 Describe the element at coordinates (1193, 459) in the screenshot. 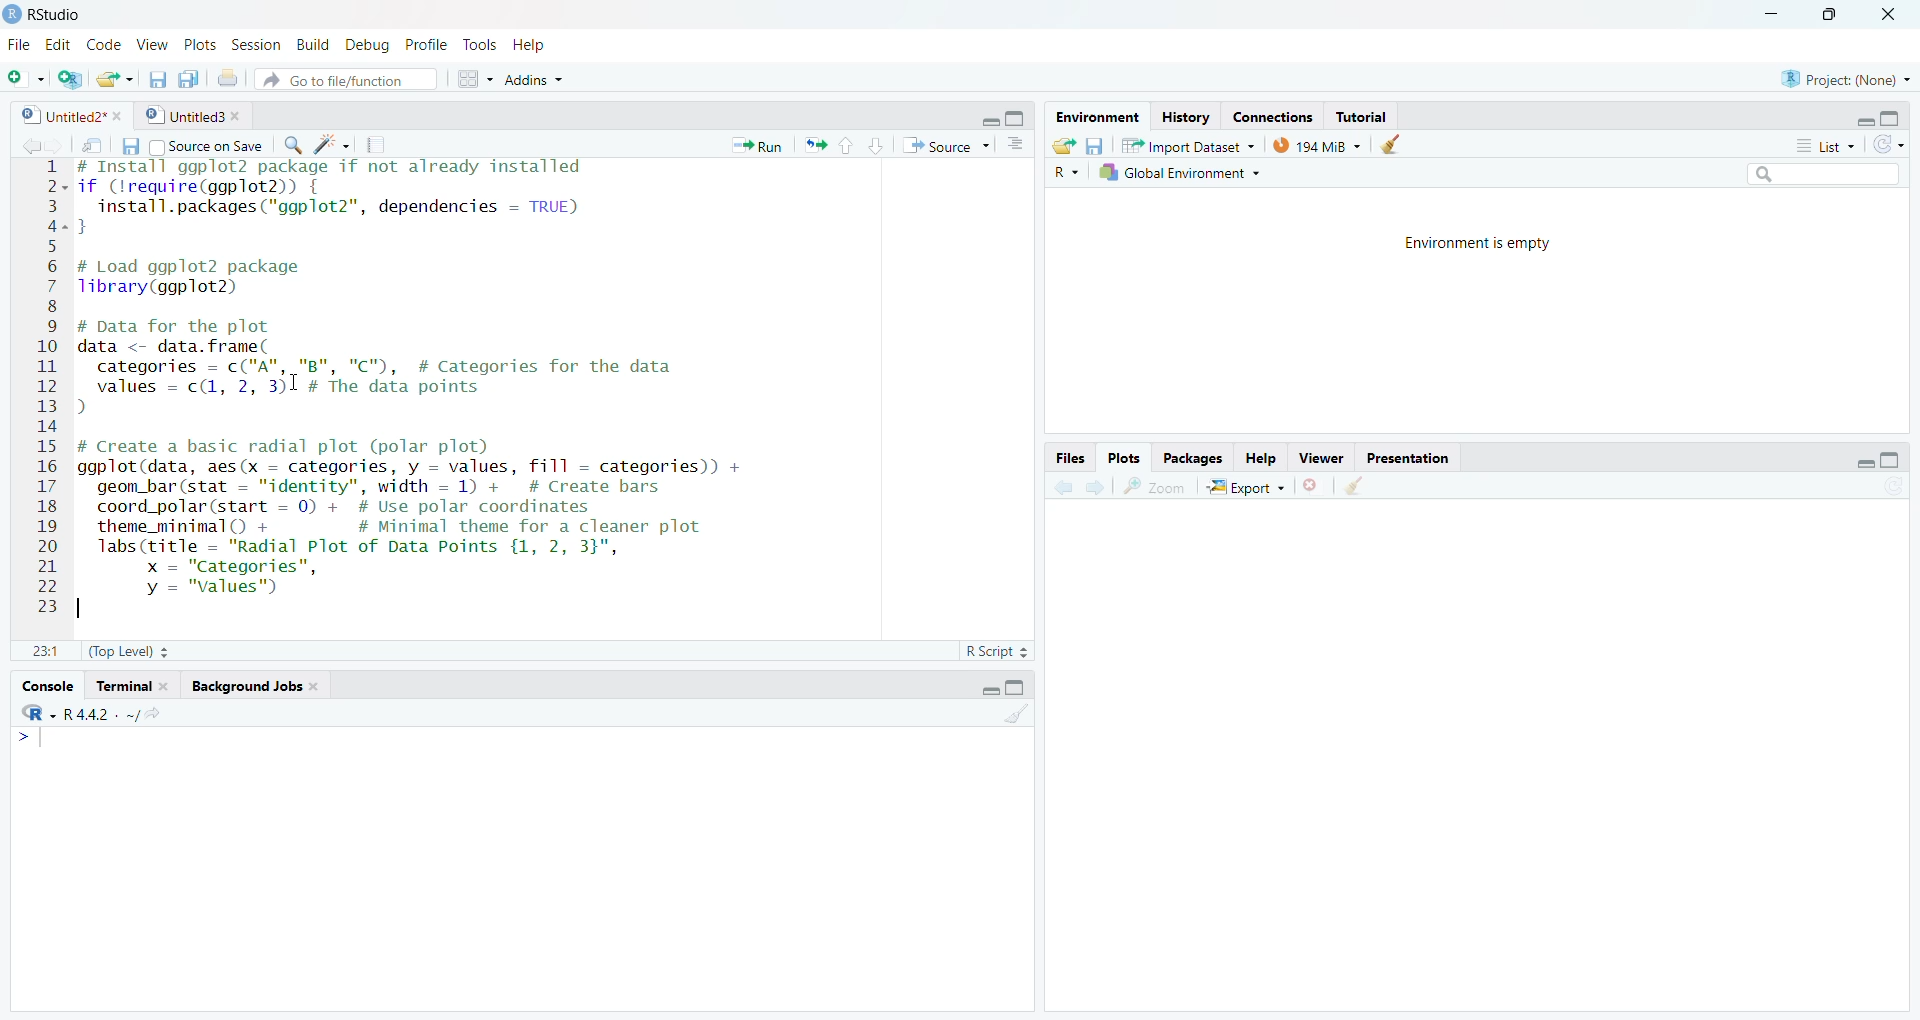

I see `Packages.` at that location.